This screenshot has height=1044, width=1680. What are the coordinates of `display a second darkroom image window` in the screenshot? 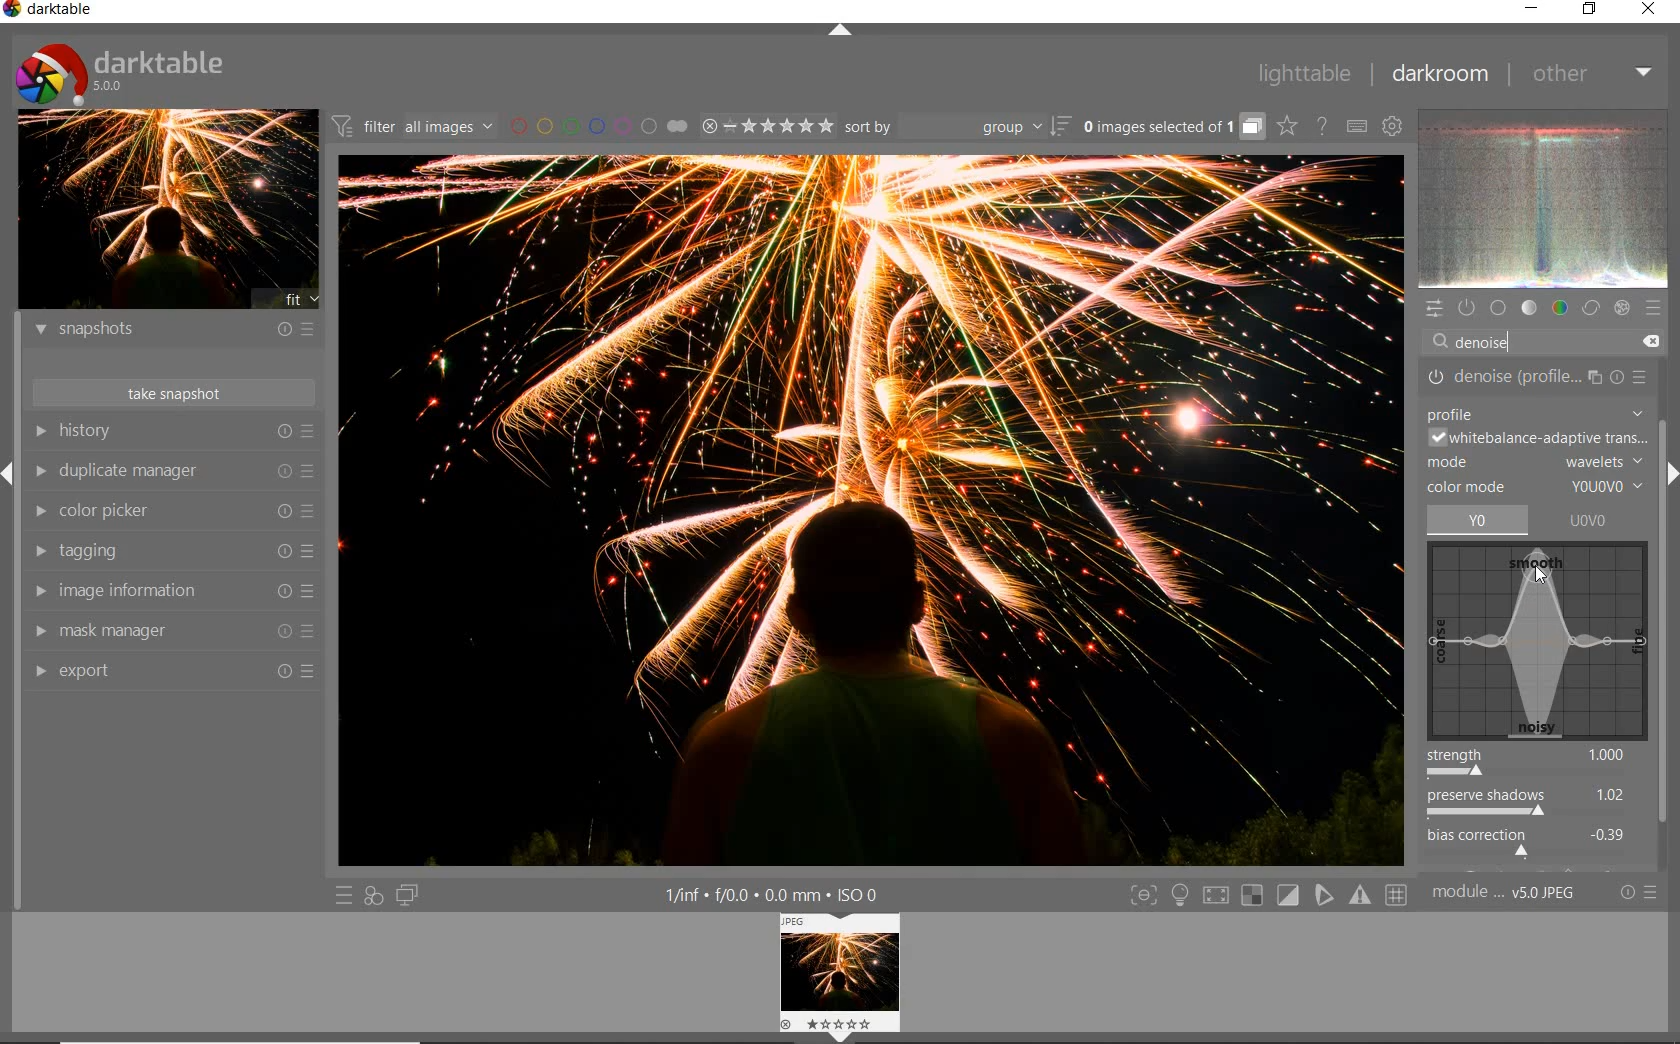 It's located at (410, 896).